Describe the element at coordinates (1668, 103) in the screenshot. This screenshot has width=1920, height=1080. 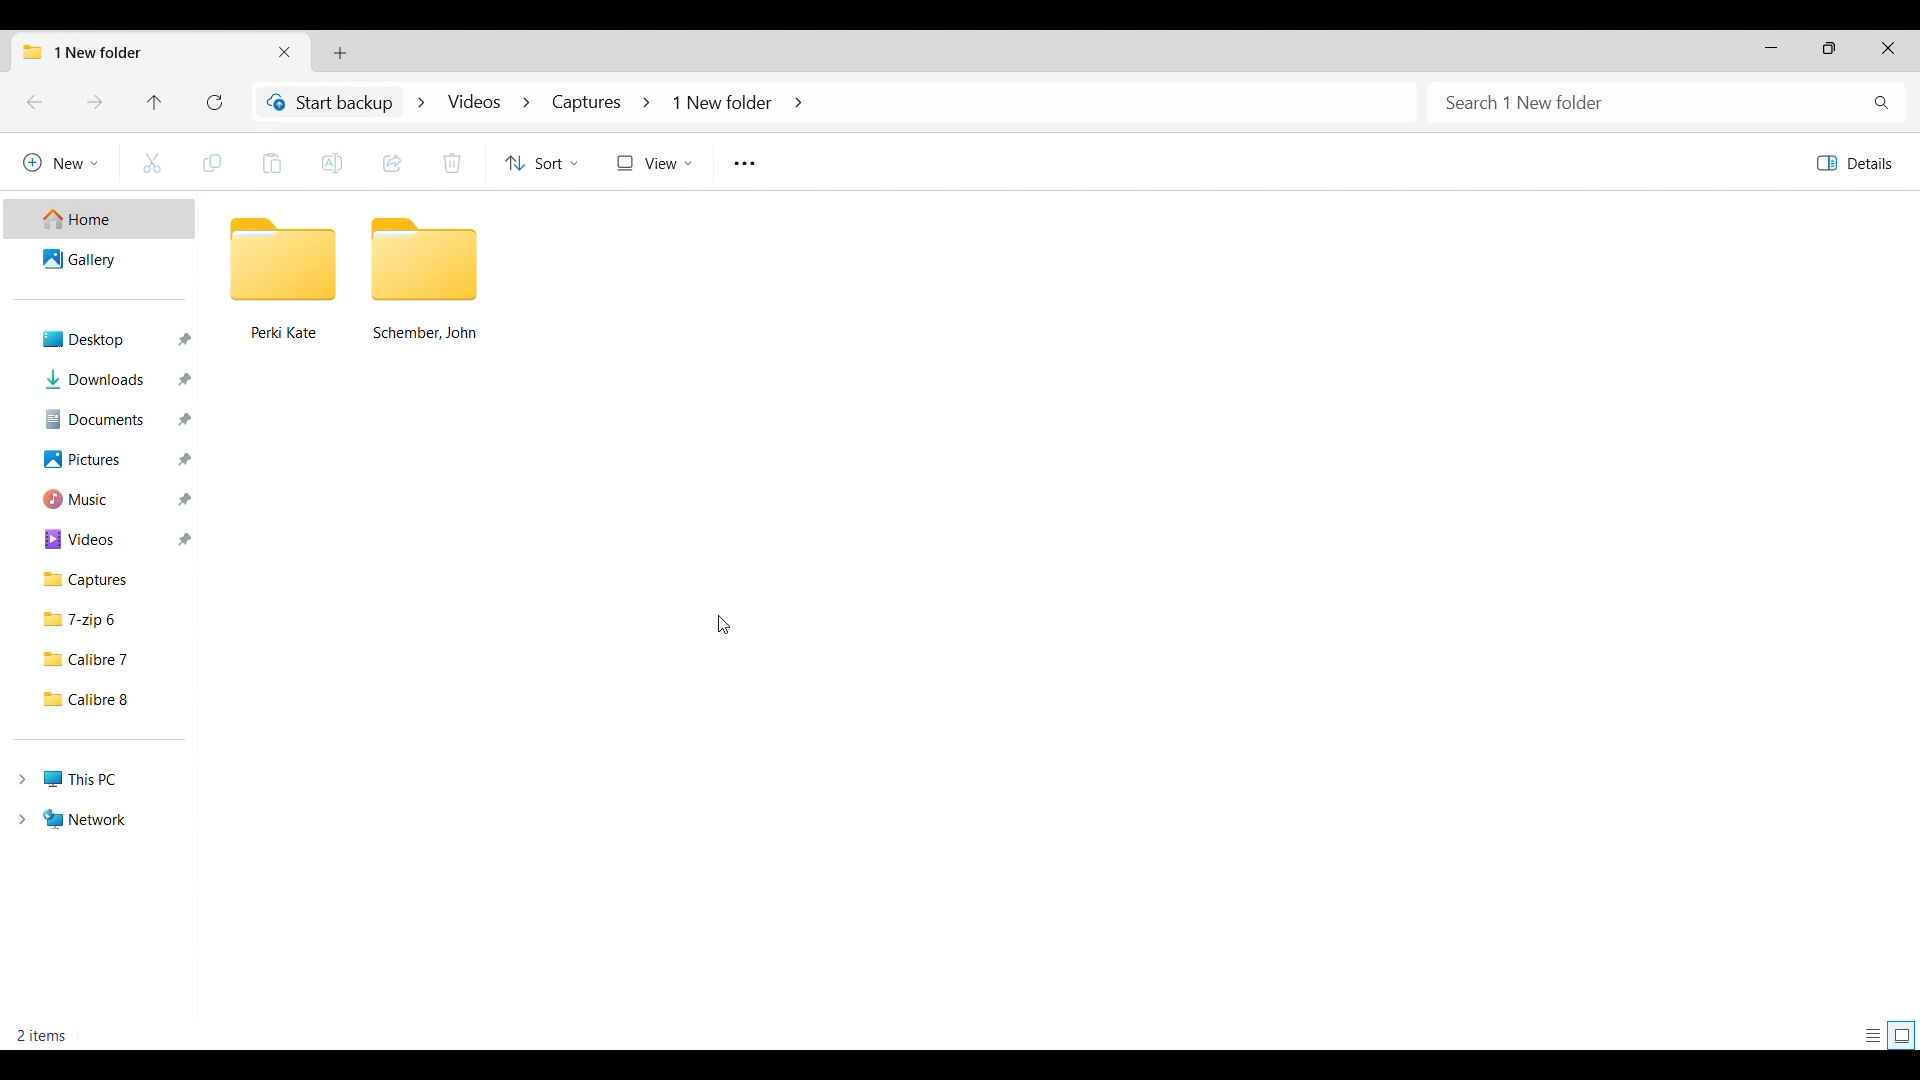
I see `Search` at that location.